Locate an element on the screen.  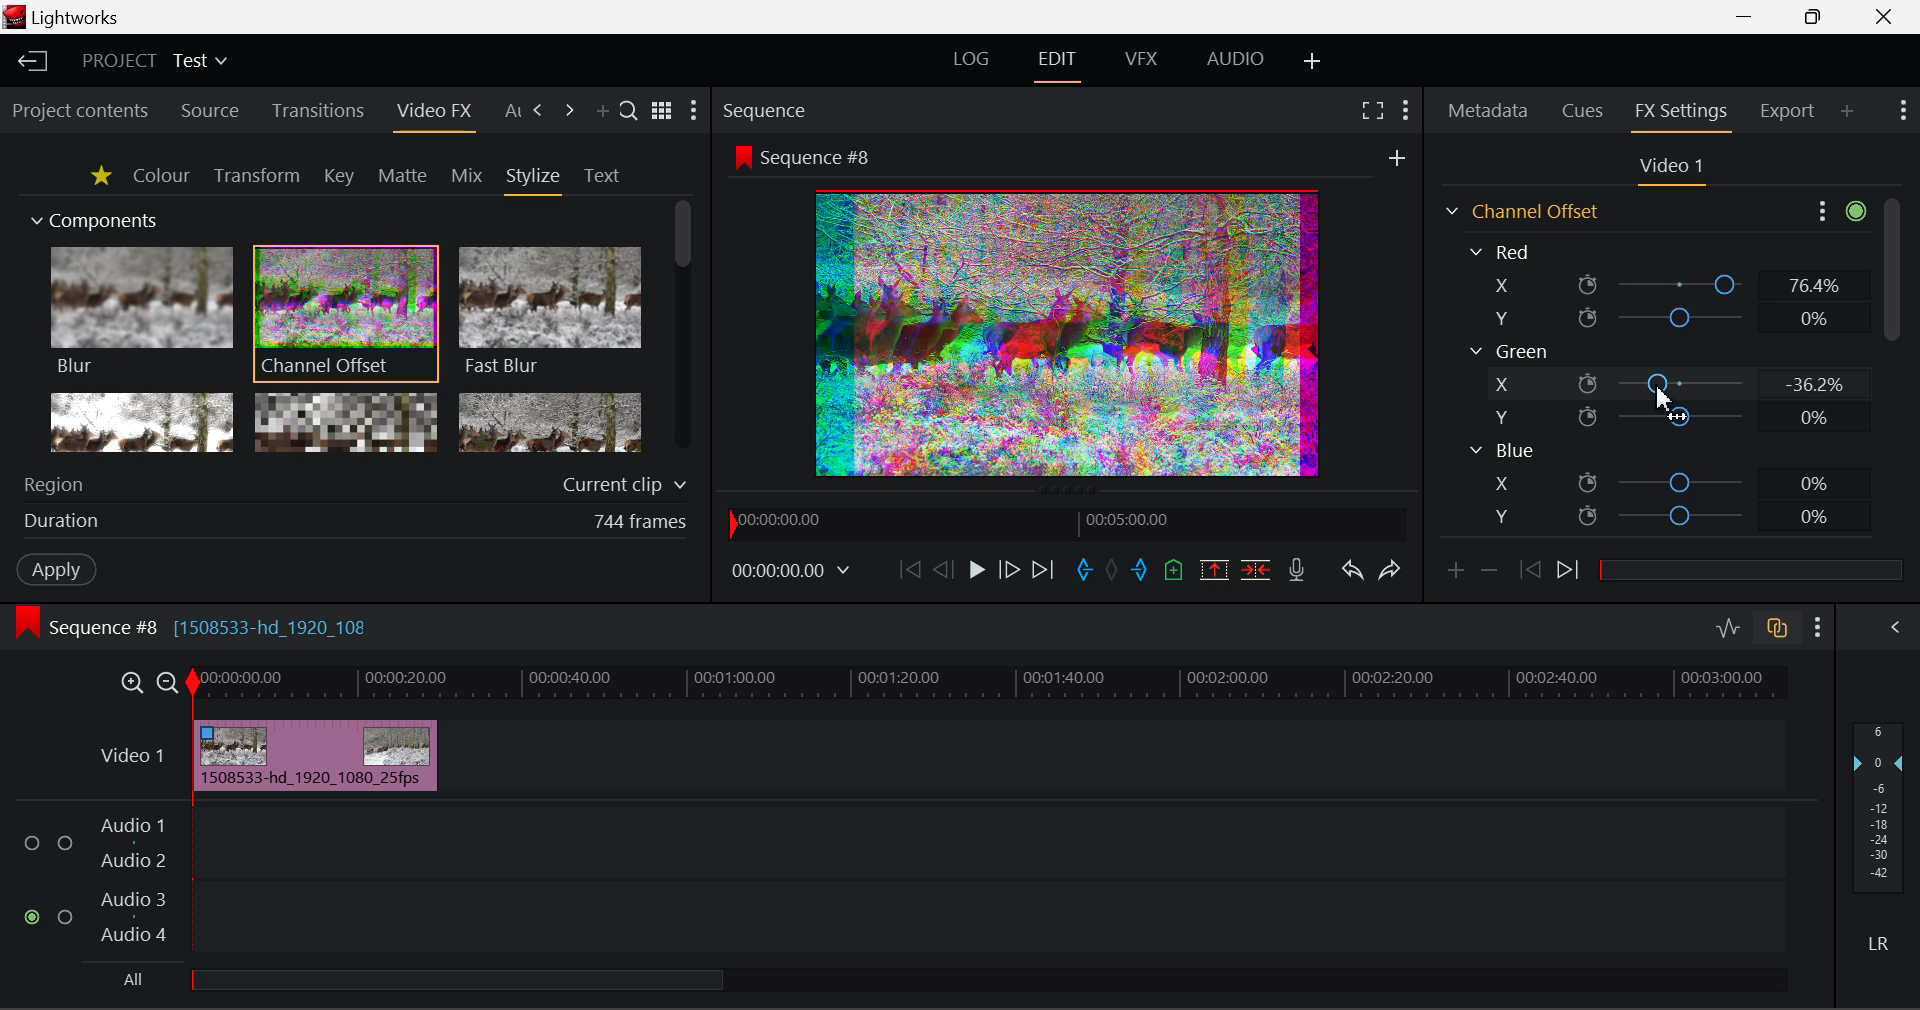
Add Layout is located at coordinates (1313, 65).